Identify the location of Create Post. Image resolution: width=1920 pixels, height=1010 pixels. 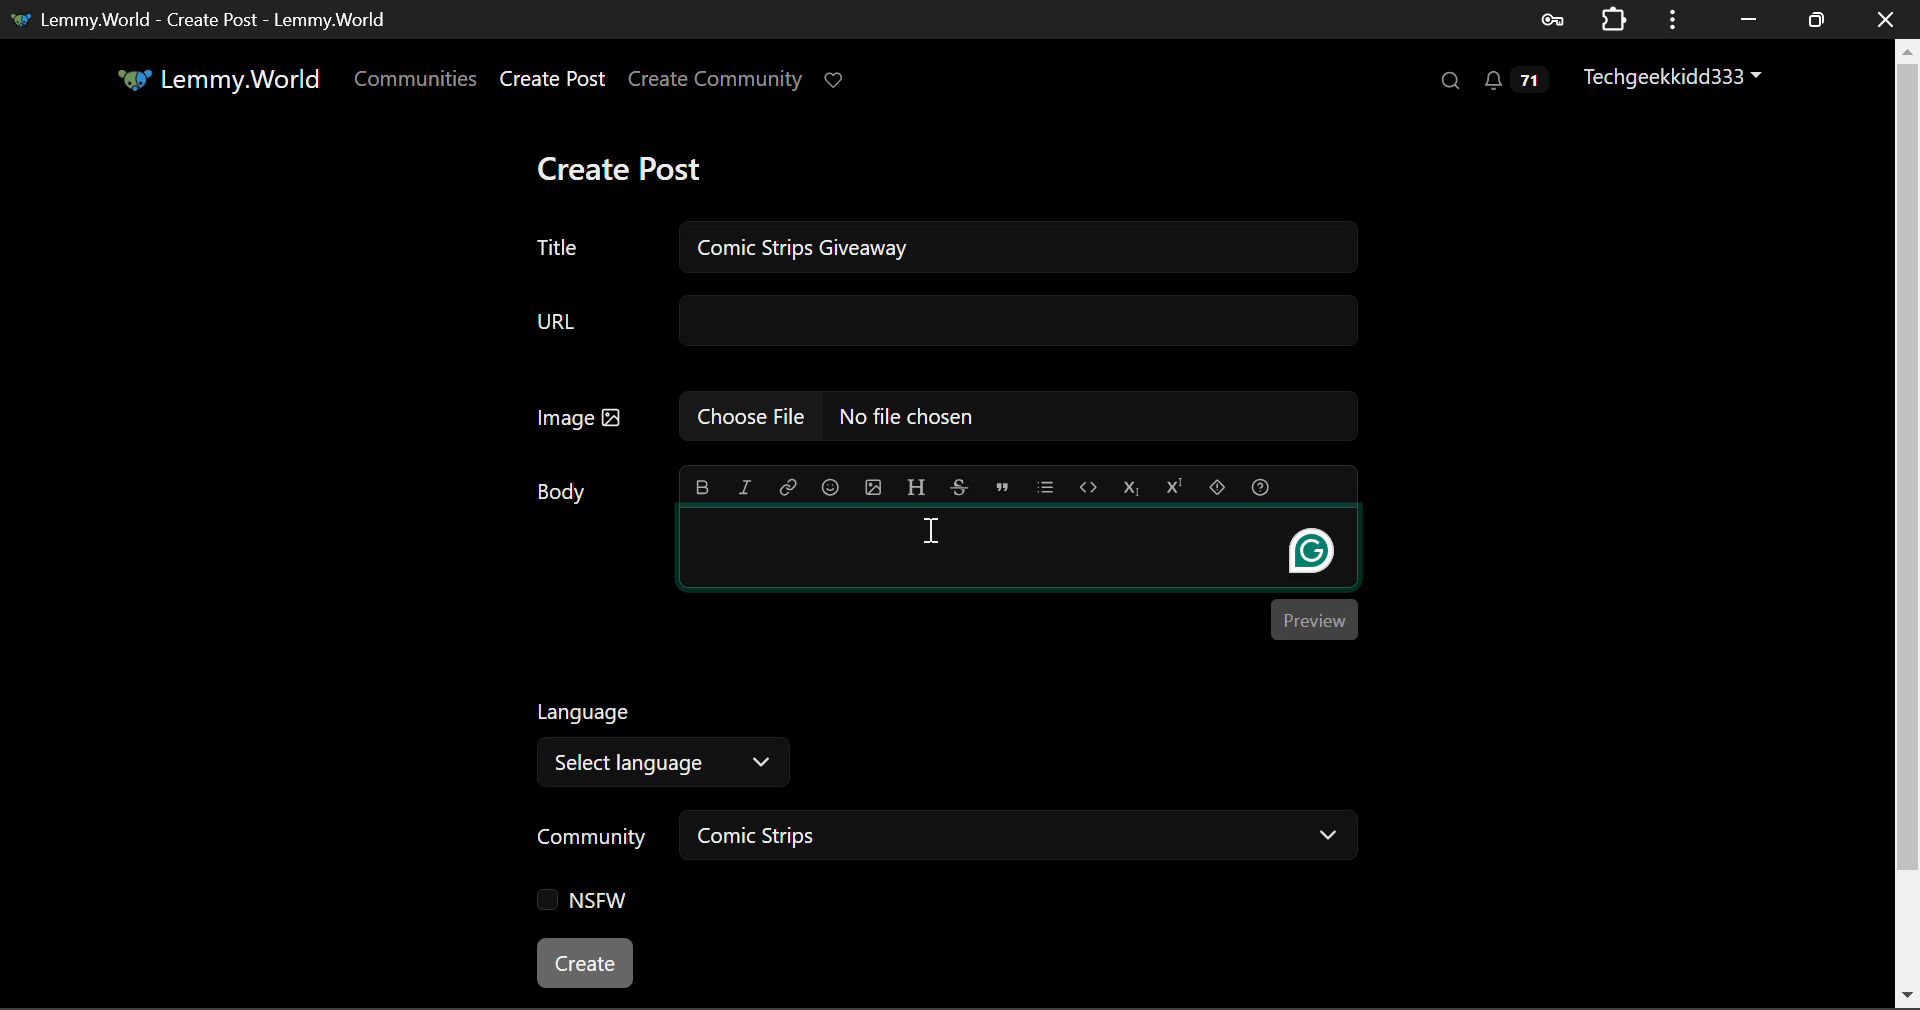
(551, 80).